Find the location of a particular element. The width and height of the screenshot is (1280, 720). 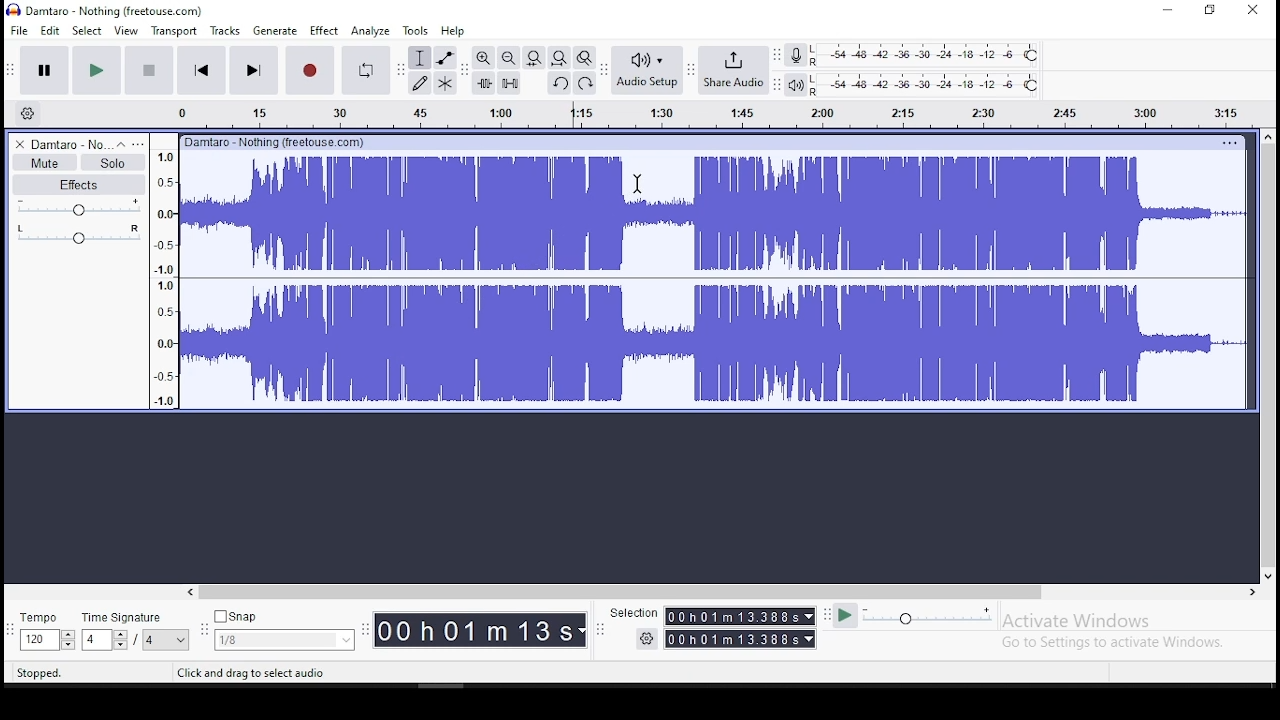

select is located at coordinates (88, 31).